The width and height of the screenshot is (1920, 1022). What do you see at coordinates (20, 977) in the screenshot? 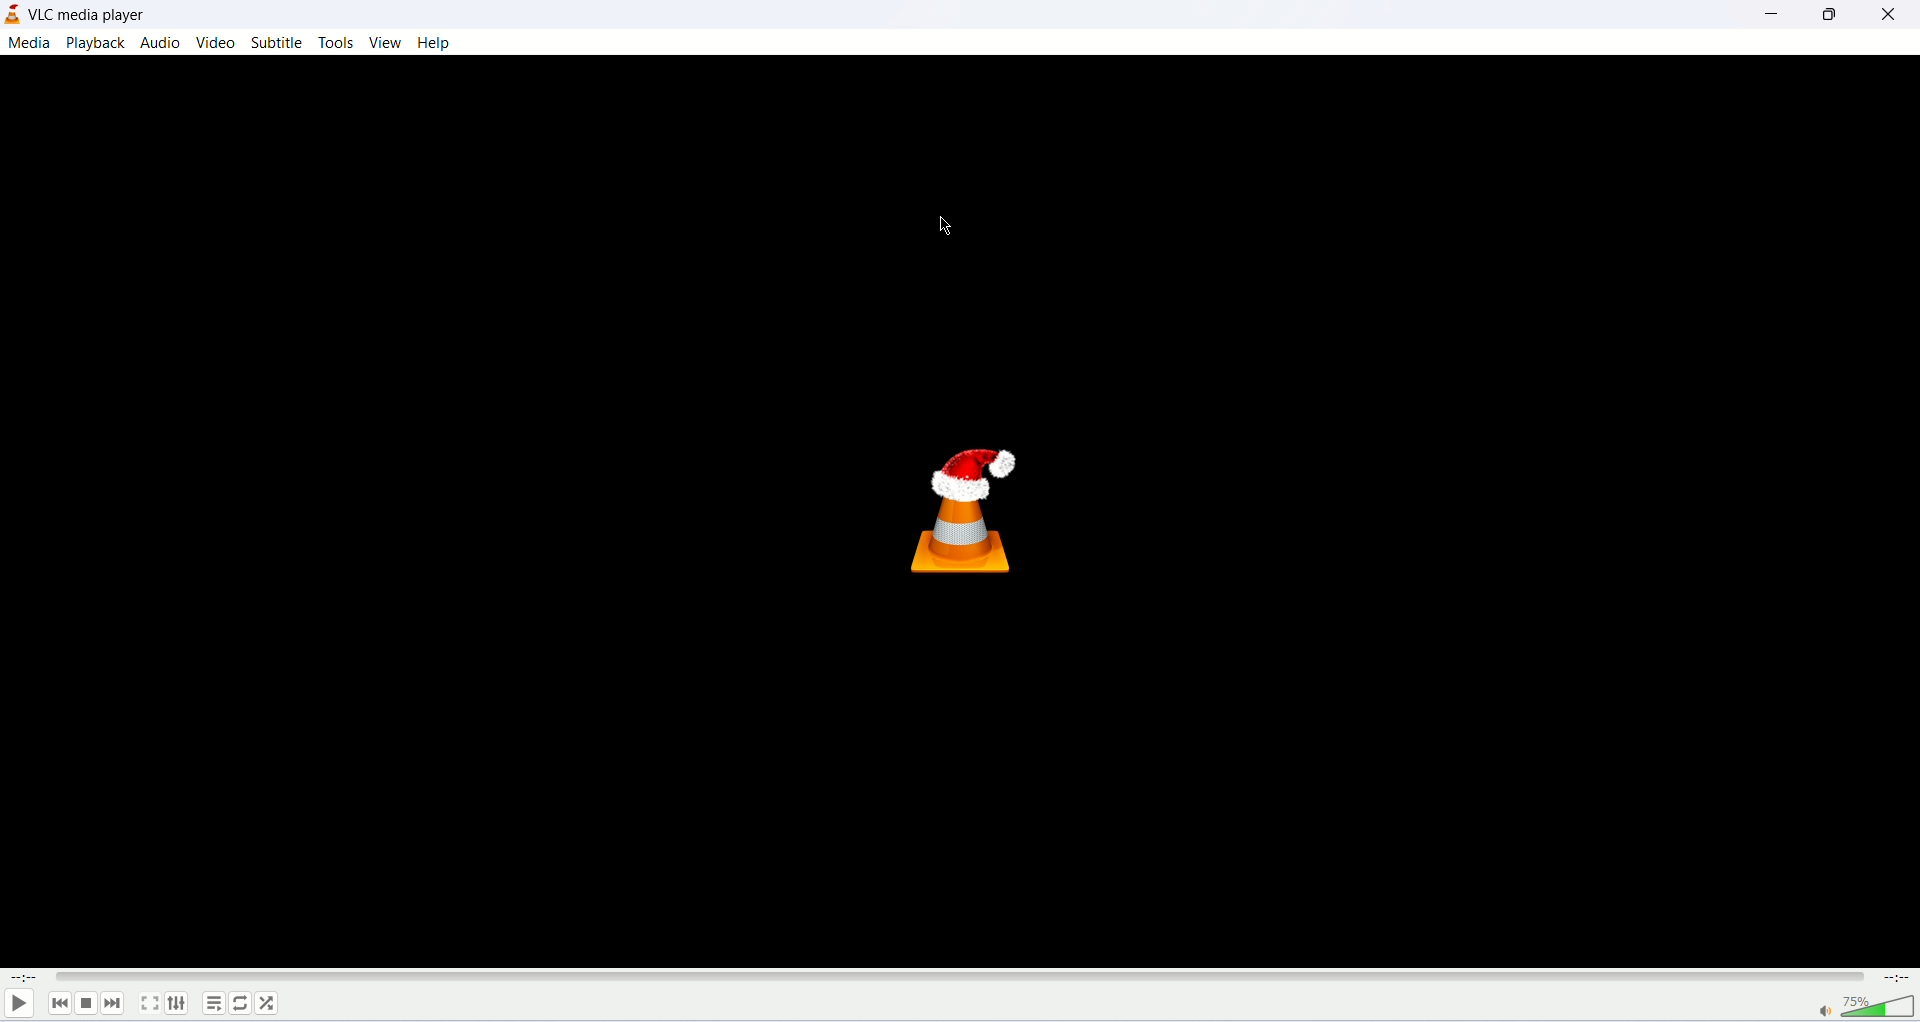
I see `played time` at bounding box center [20, 977].